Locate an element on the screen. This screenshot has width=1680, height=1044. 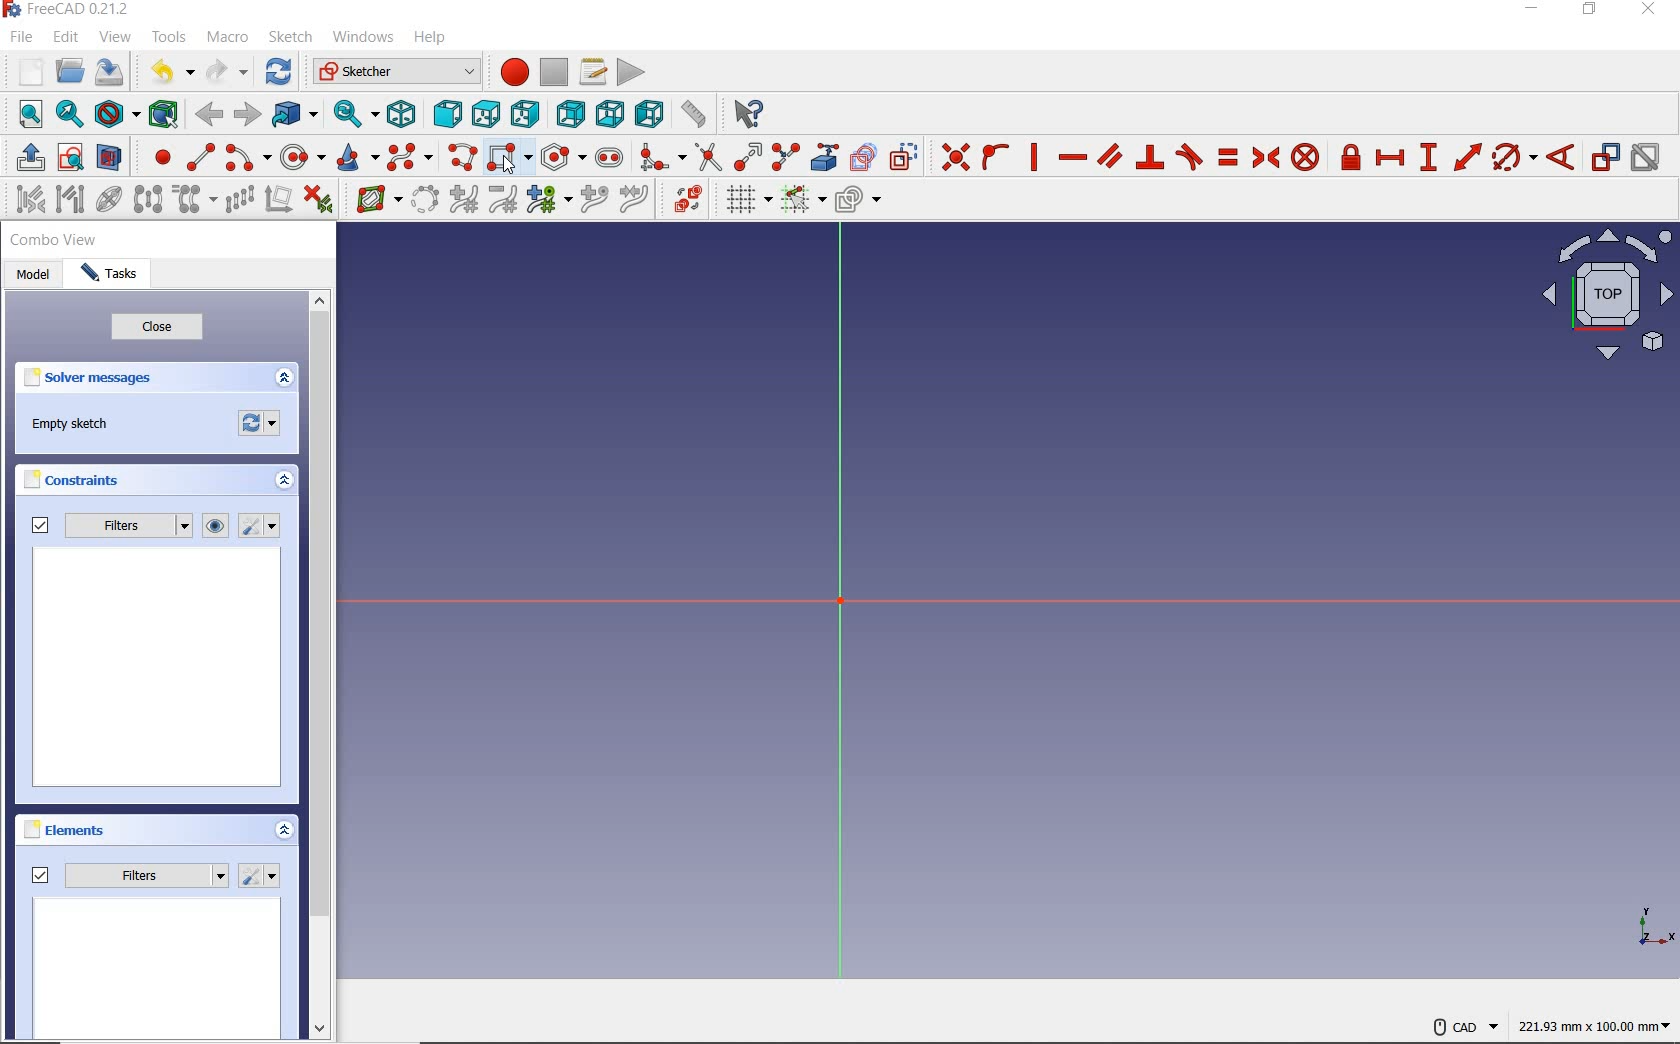
preview is located at coordinates (158, 970).